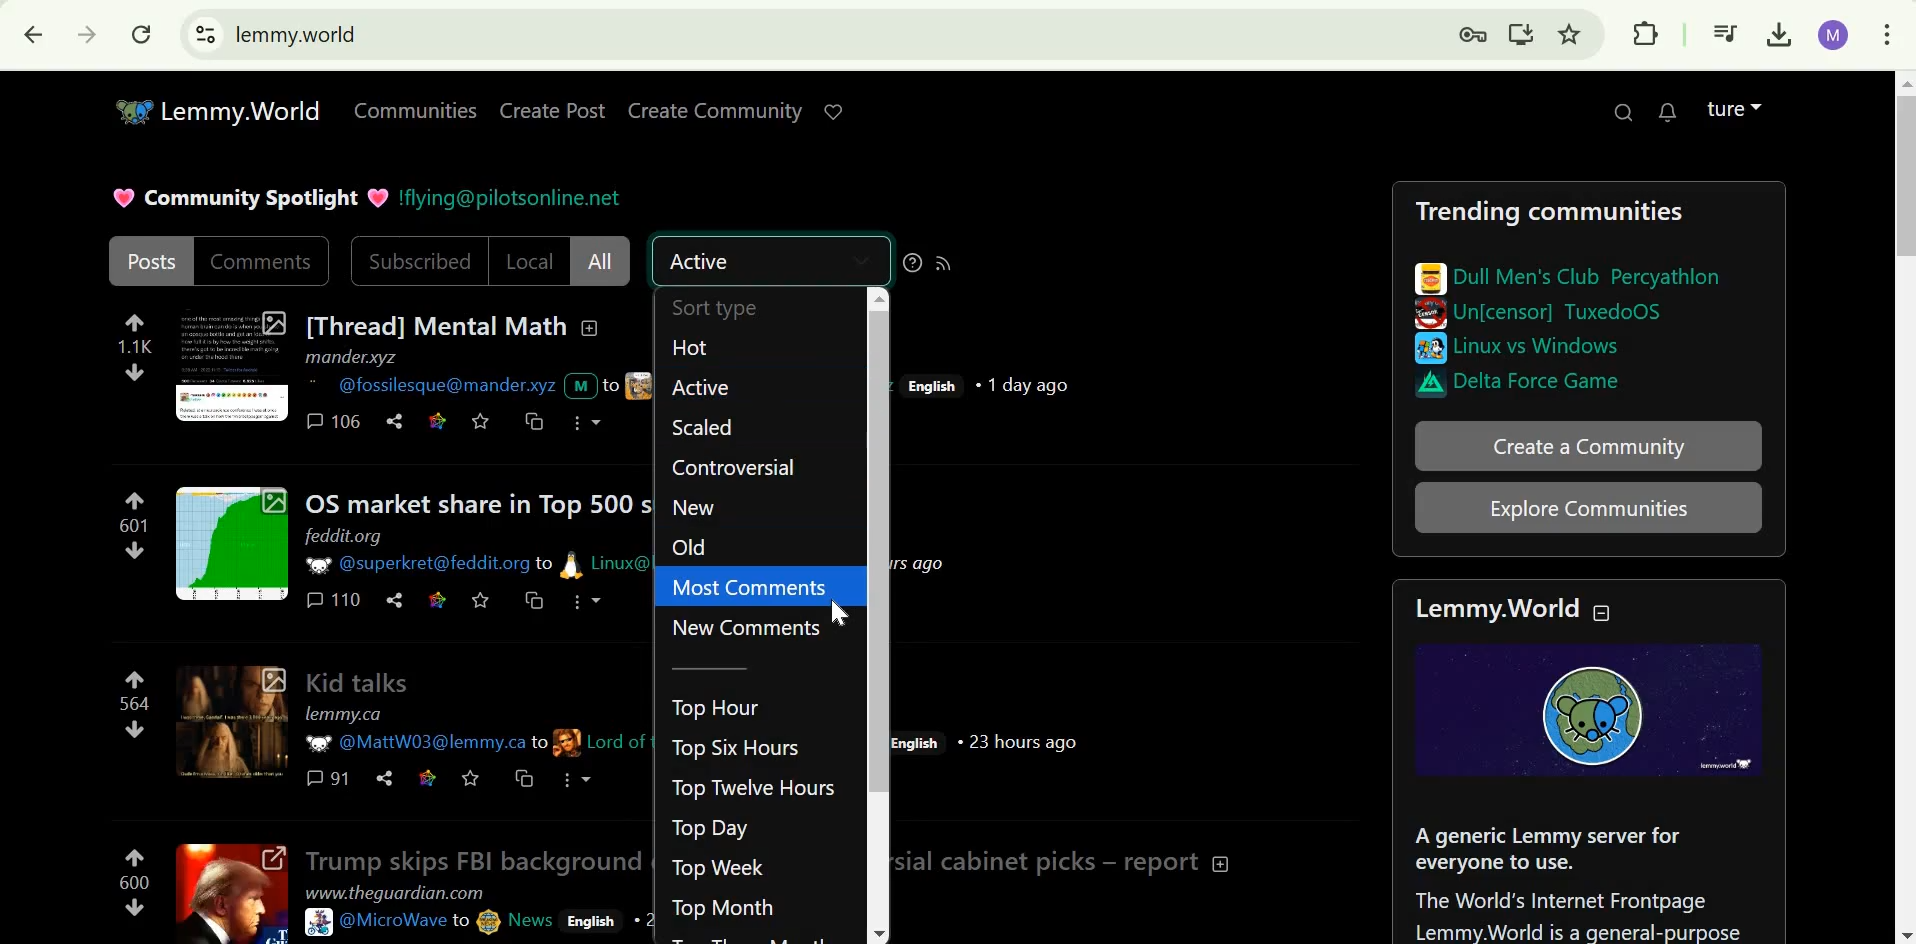 The image size is (1916, 944). I want to click on News, so click(533, 921).